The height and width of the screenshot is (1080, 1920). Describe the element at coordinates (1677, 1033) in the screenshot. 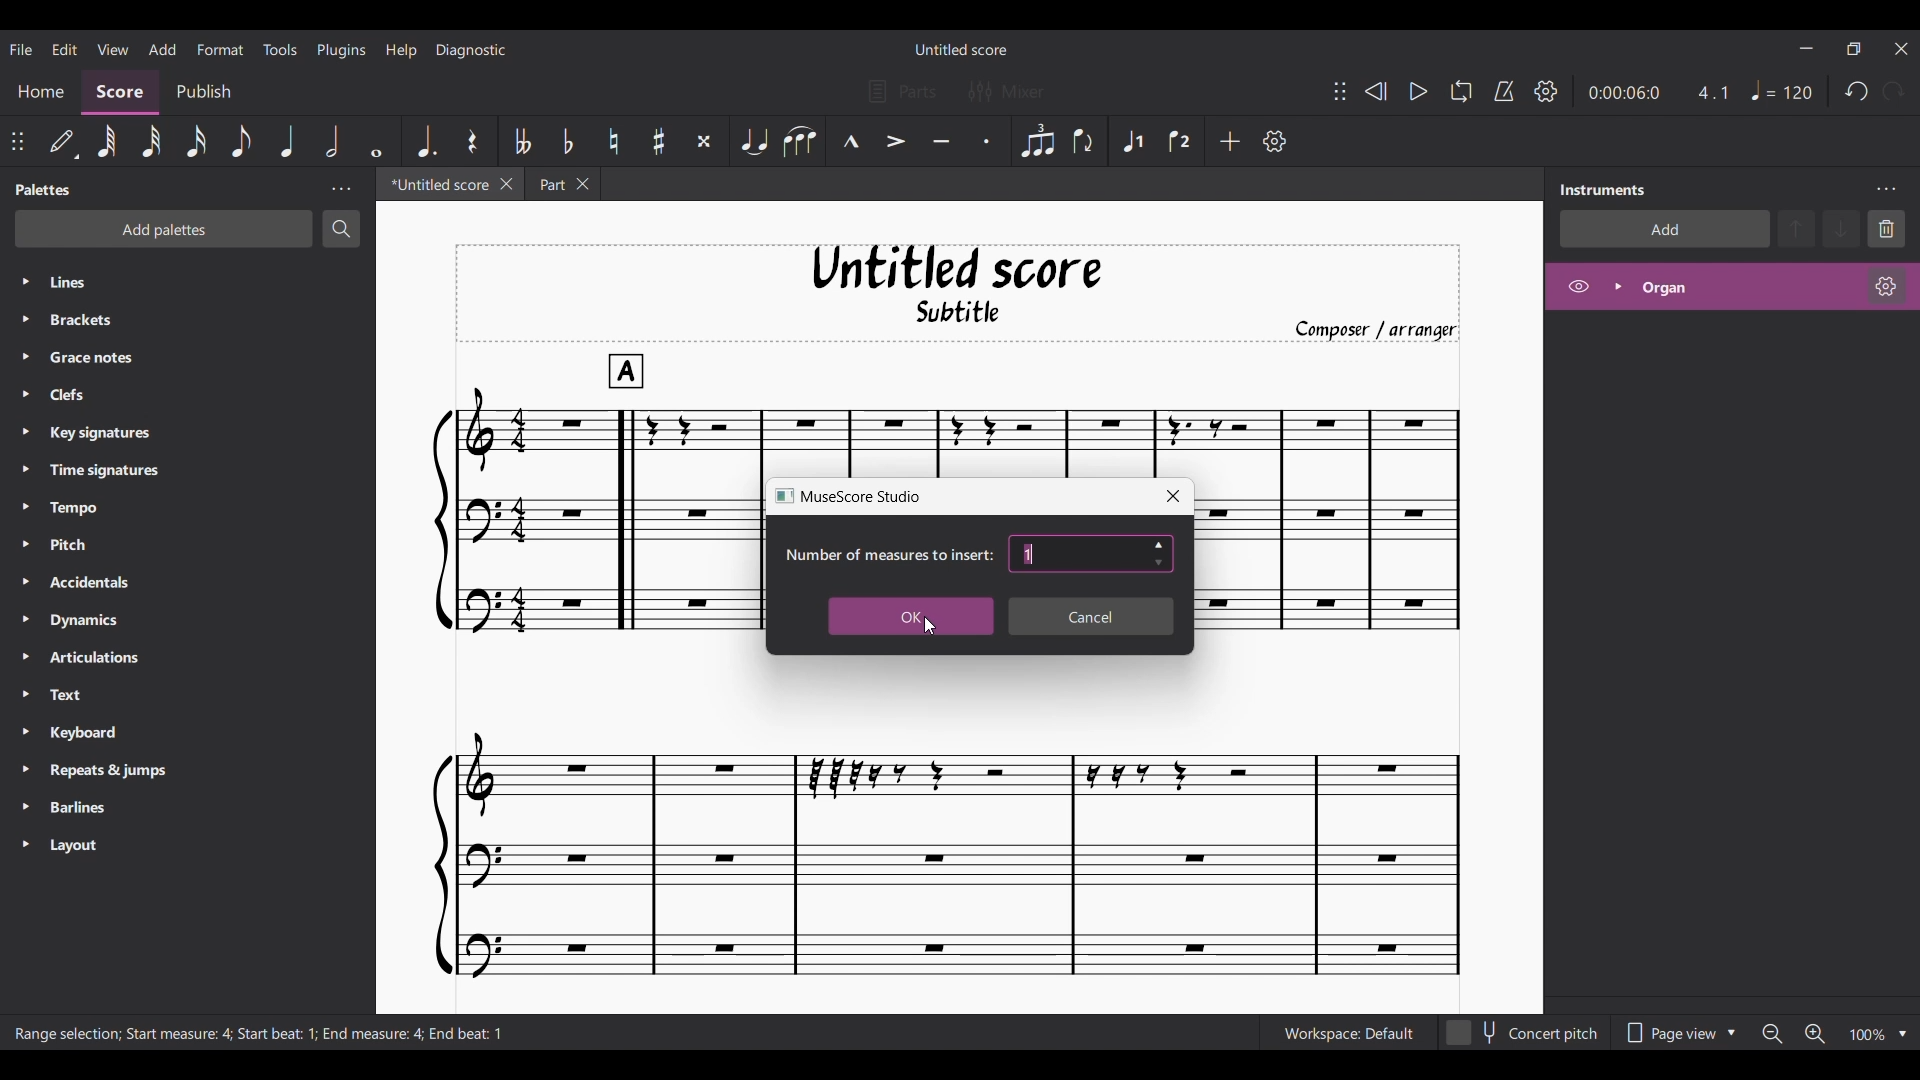

I see `Page view options` at that location.